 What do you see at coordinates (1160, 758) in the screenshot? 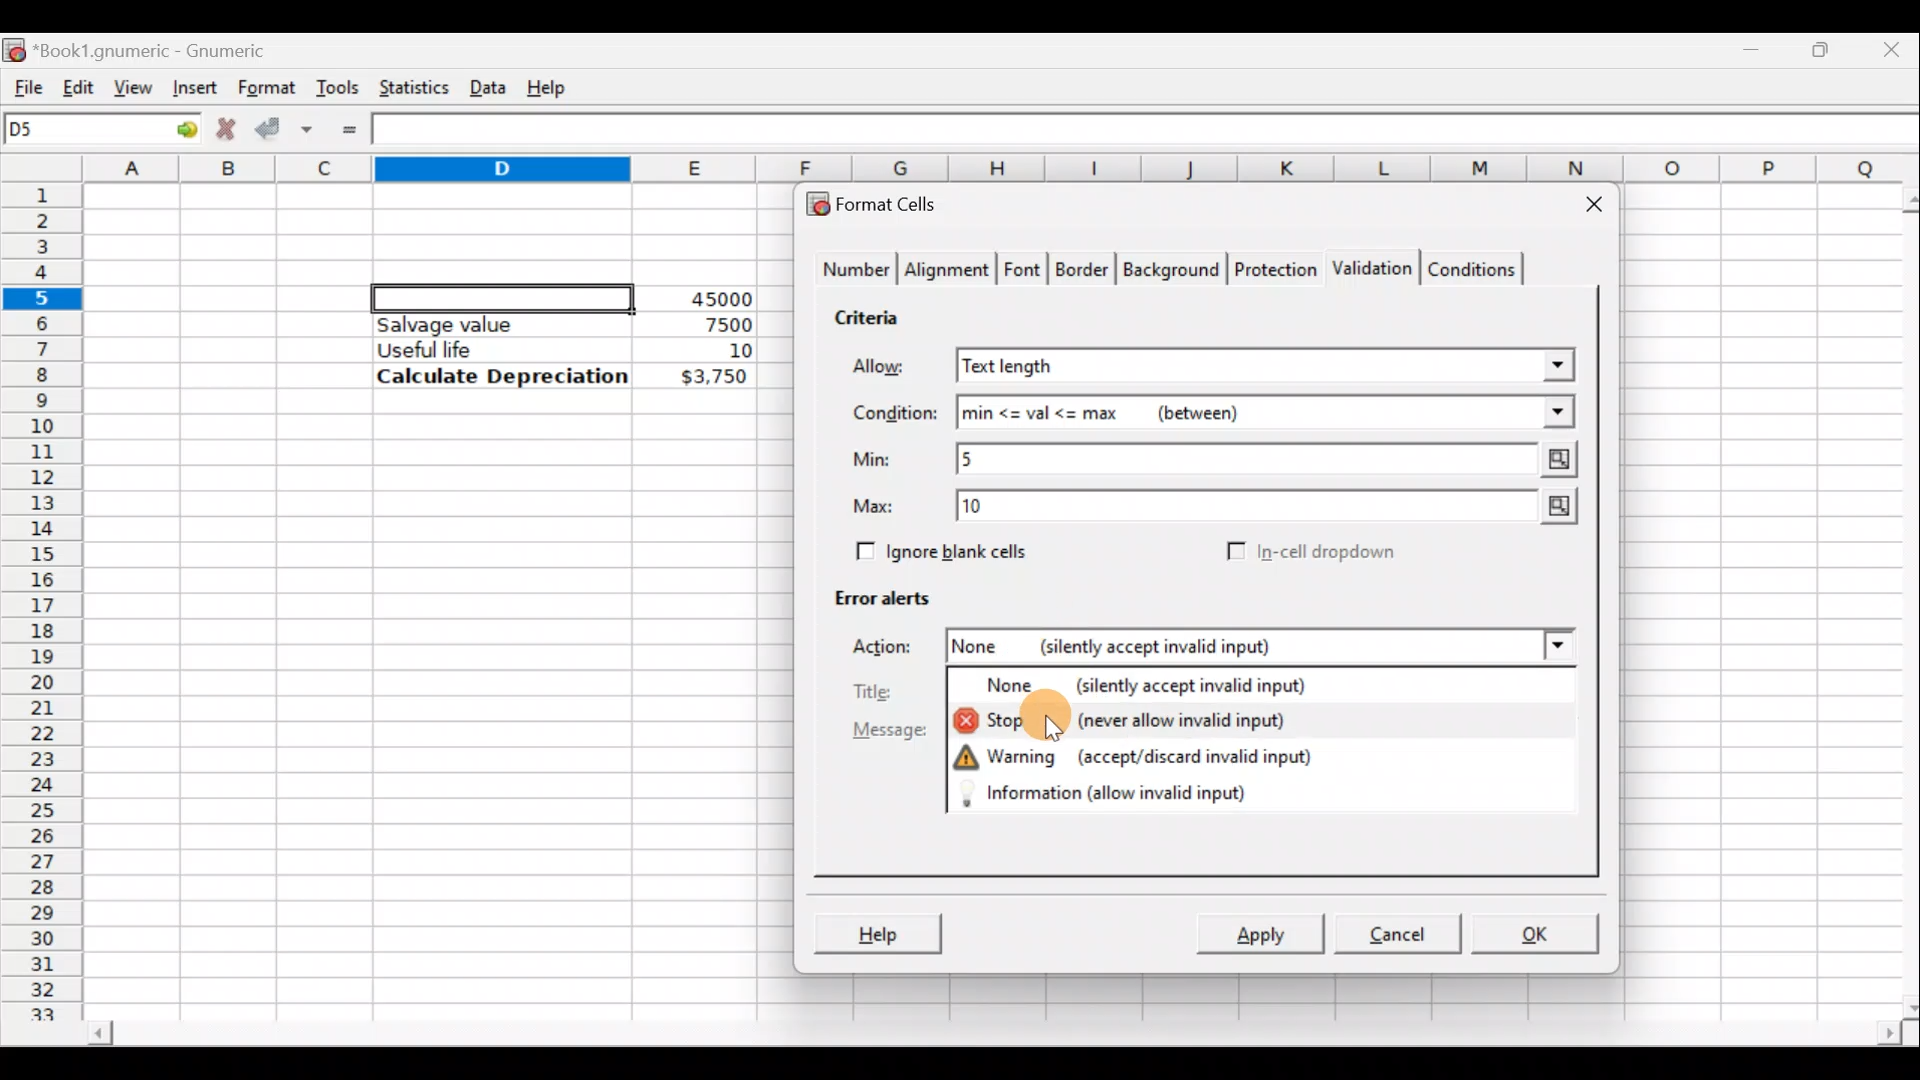
I see `Warning (accept/discard invalid input)` at bounding box center [1160, 758].